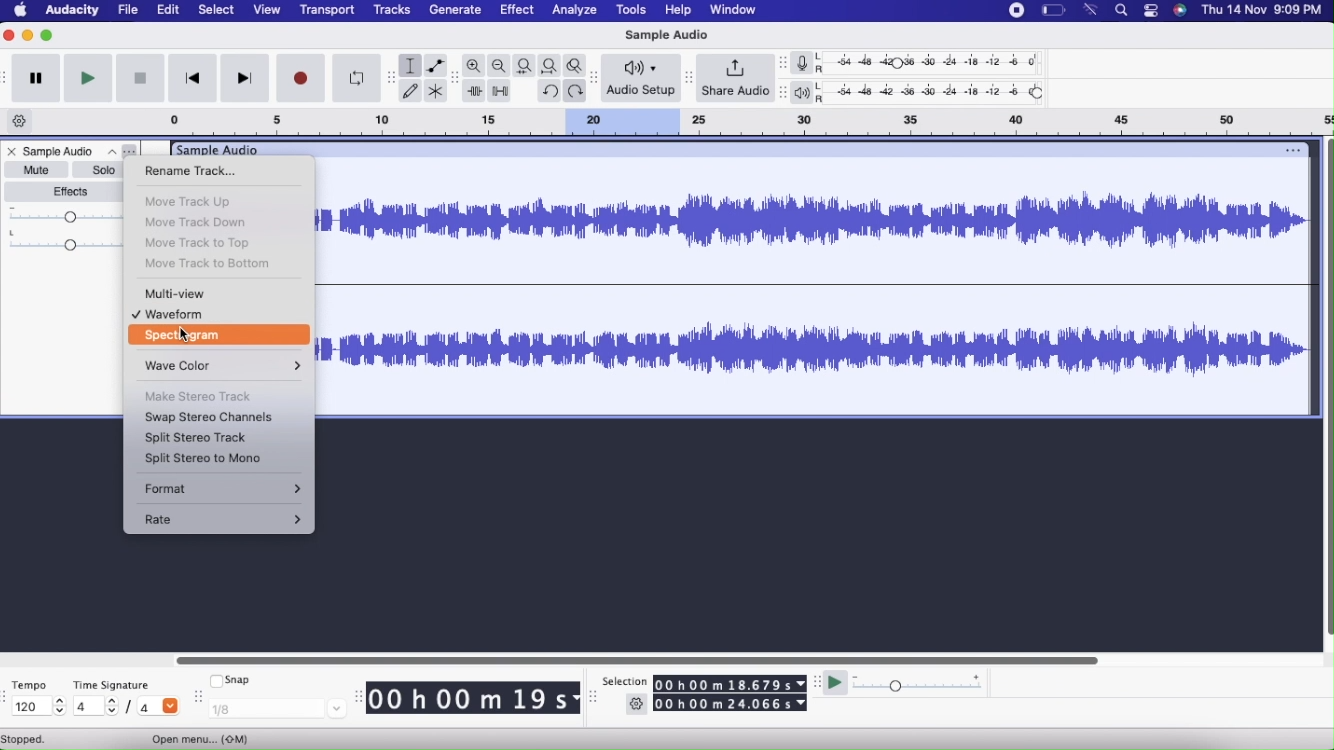 This screenshot has height=750, width=1334. I want to click on vertical scrollbar, so click(1326, 389).